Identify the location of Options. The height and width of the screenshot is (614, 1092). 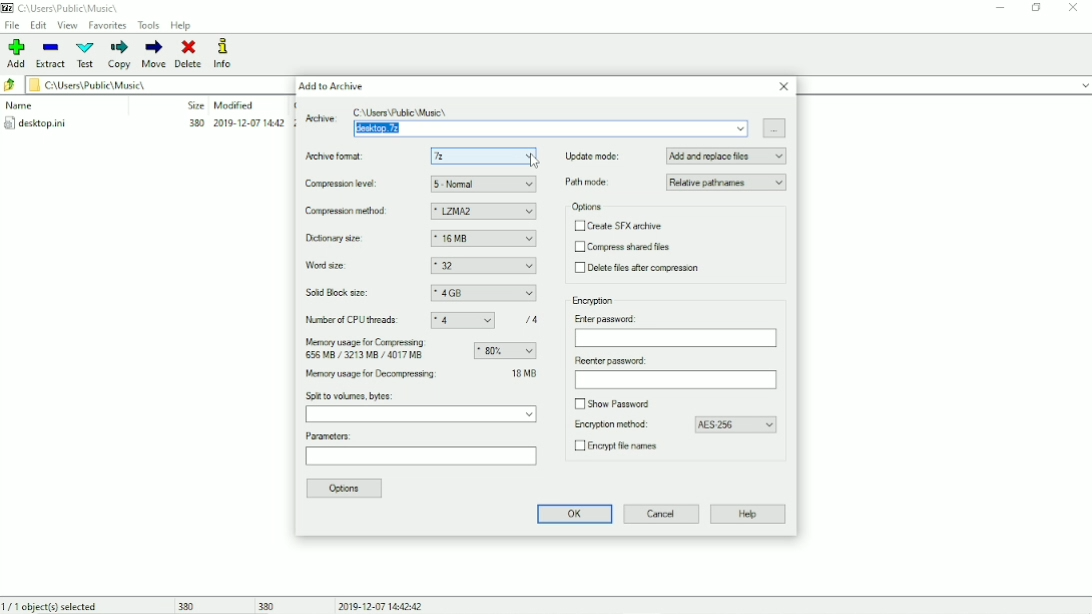
(586, 207).